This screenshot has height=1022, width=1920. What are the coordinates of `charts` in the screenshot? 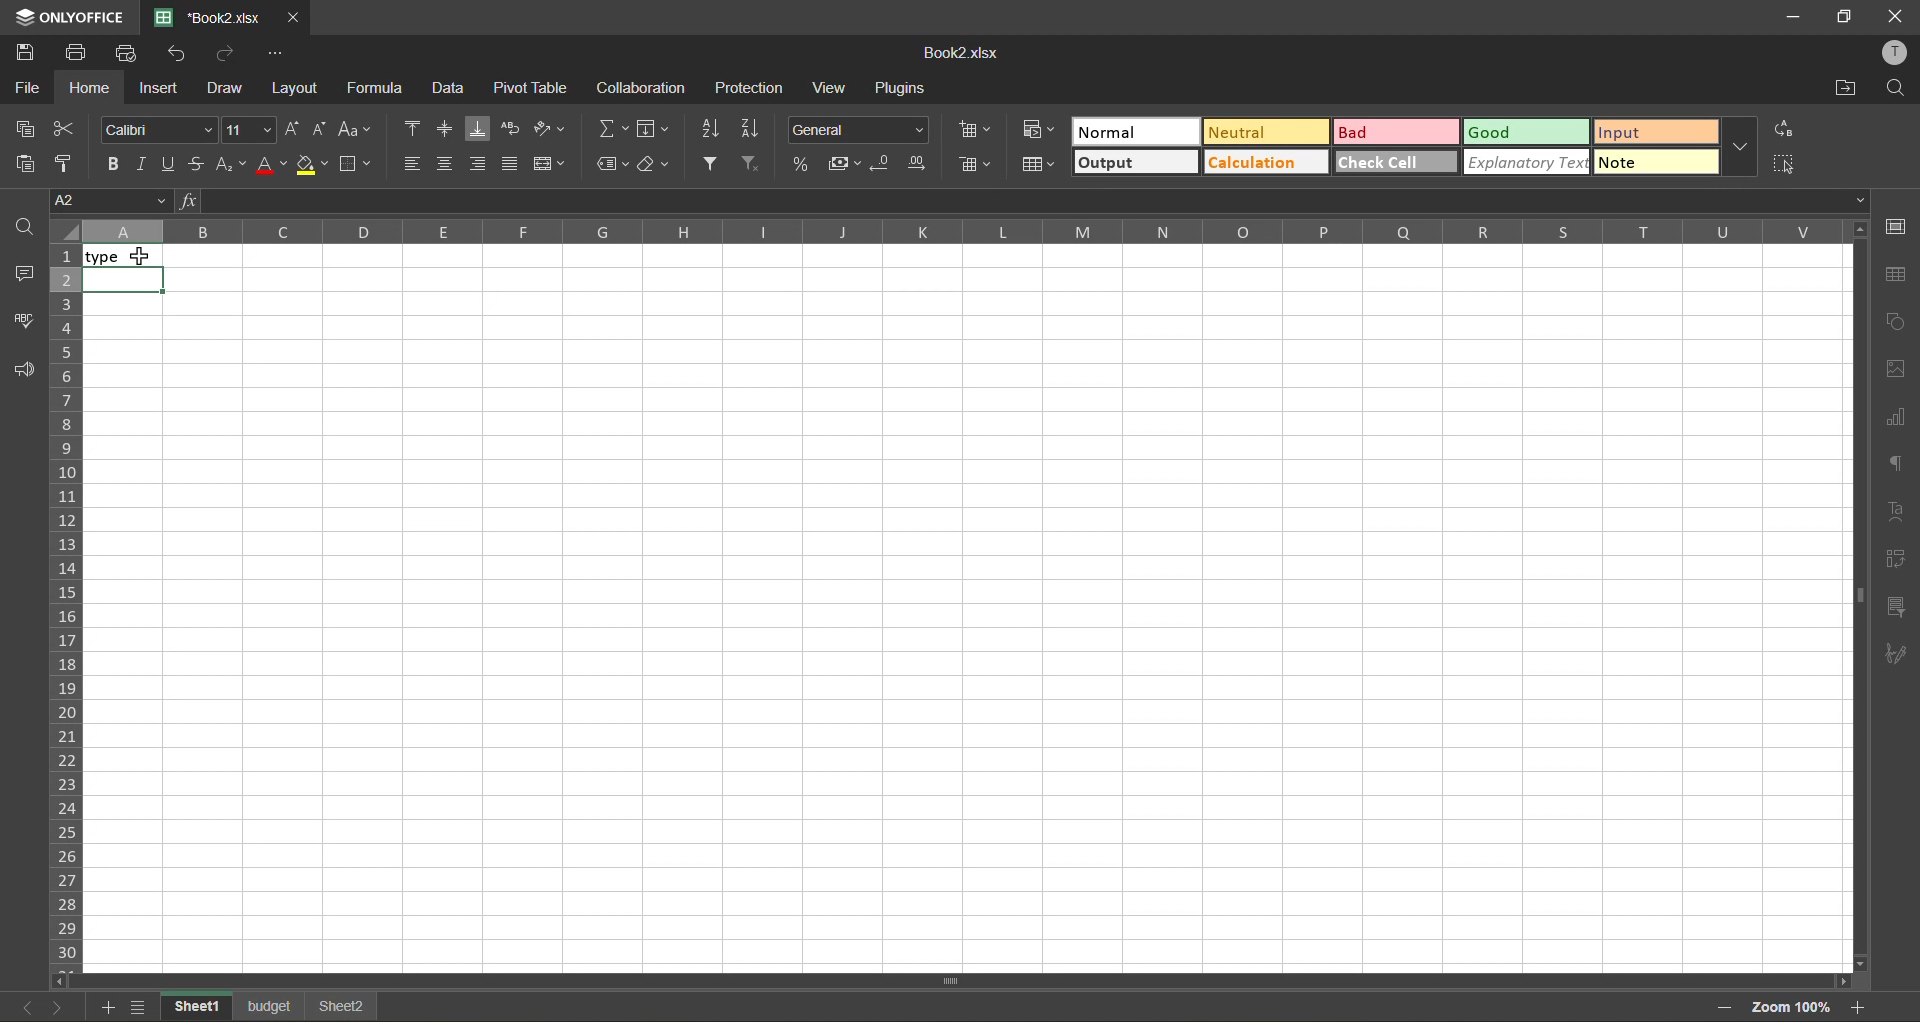 It's located at (1896, 416).